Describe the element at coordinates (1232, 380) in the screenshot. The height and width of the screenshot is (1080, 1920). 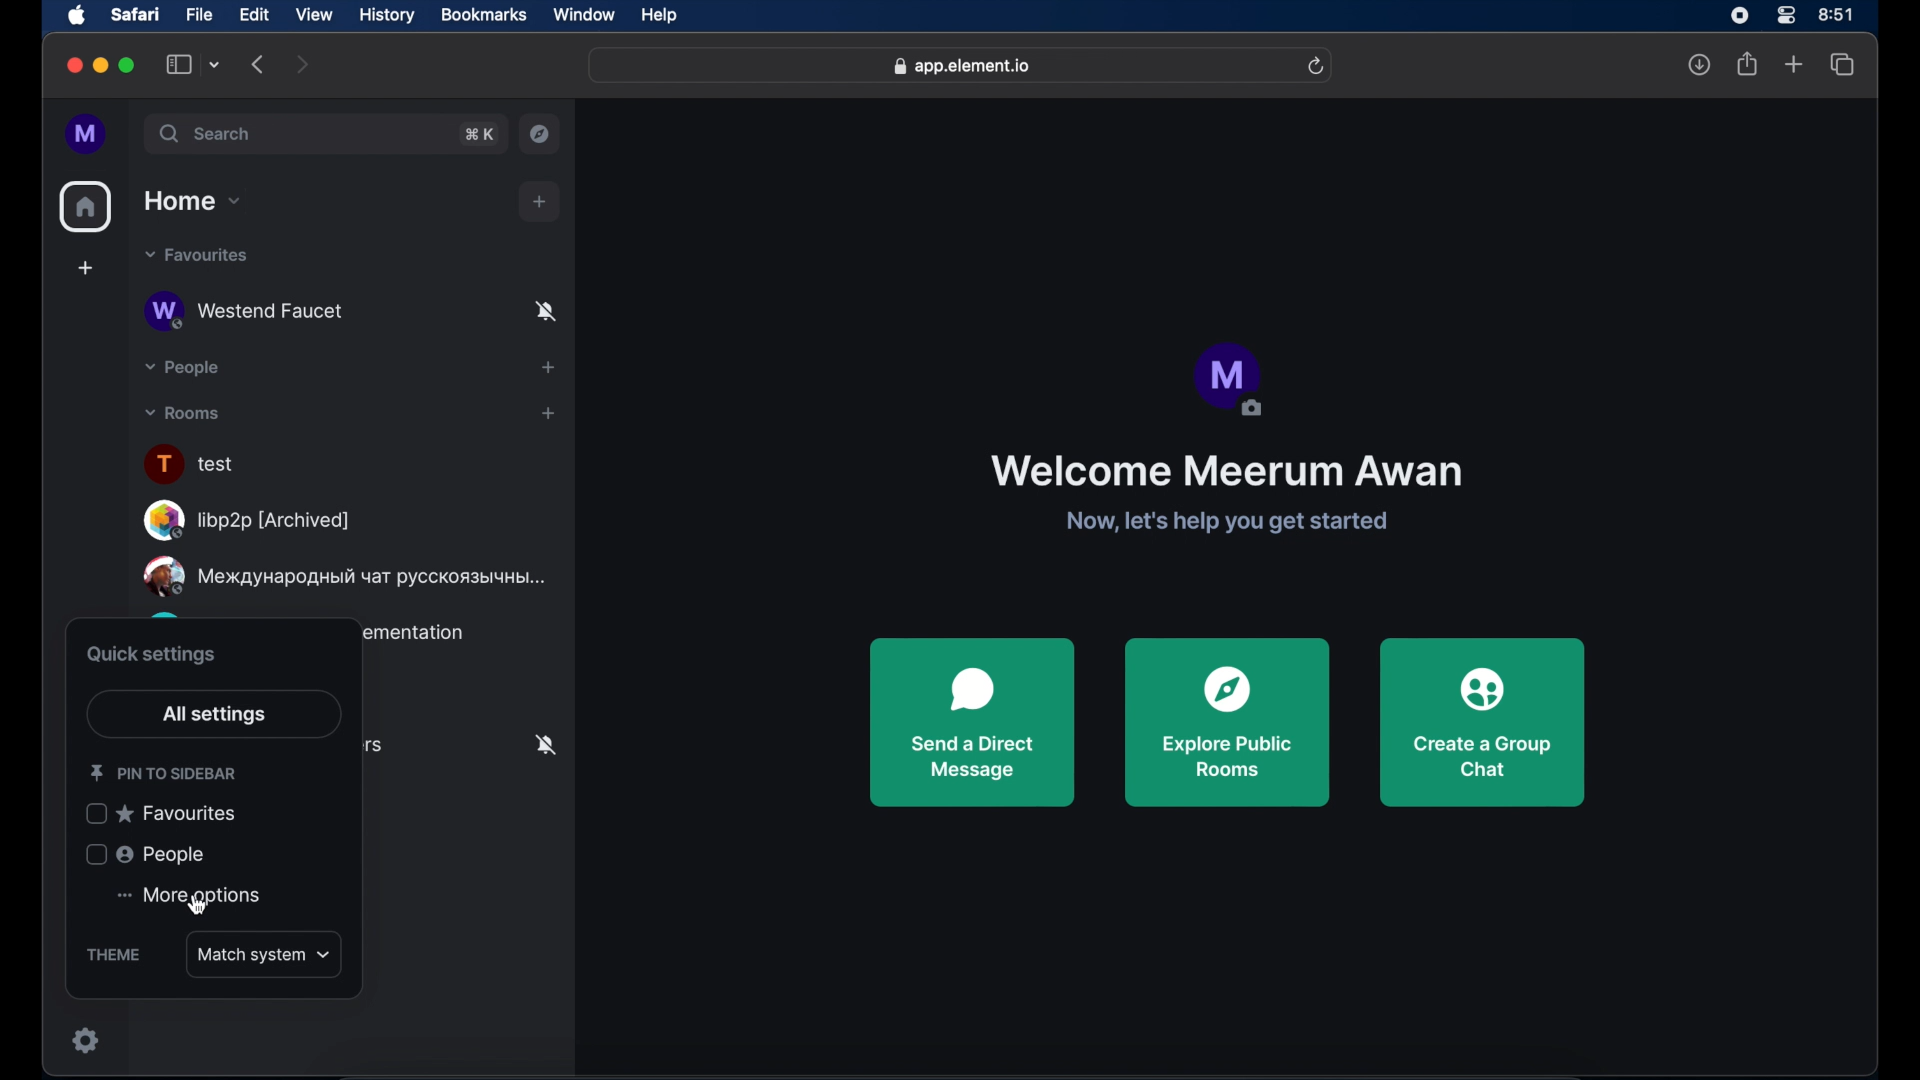
I see `profile picture` at that location.